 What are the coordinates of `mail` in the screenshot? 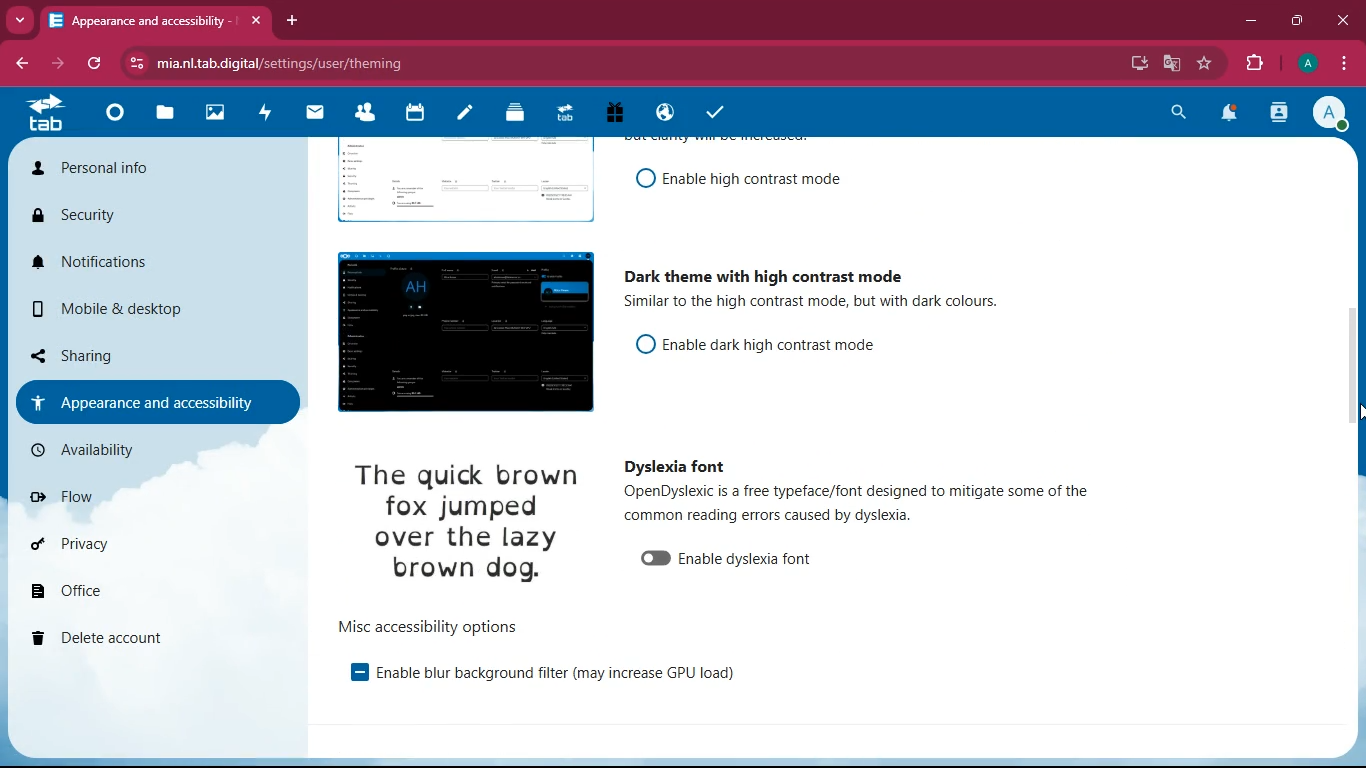 It's located at (320, 115).